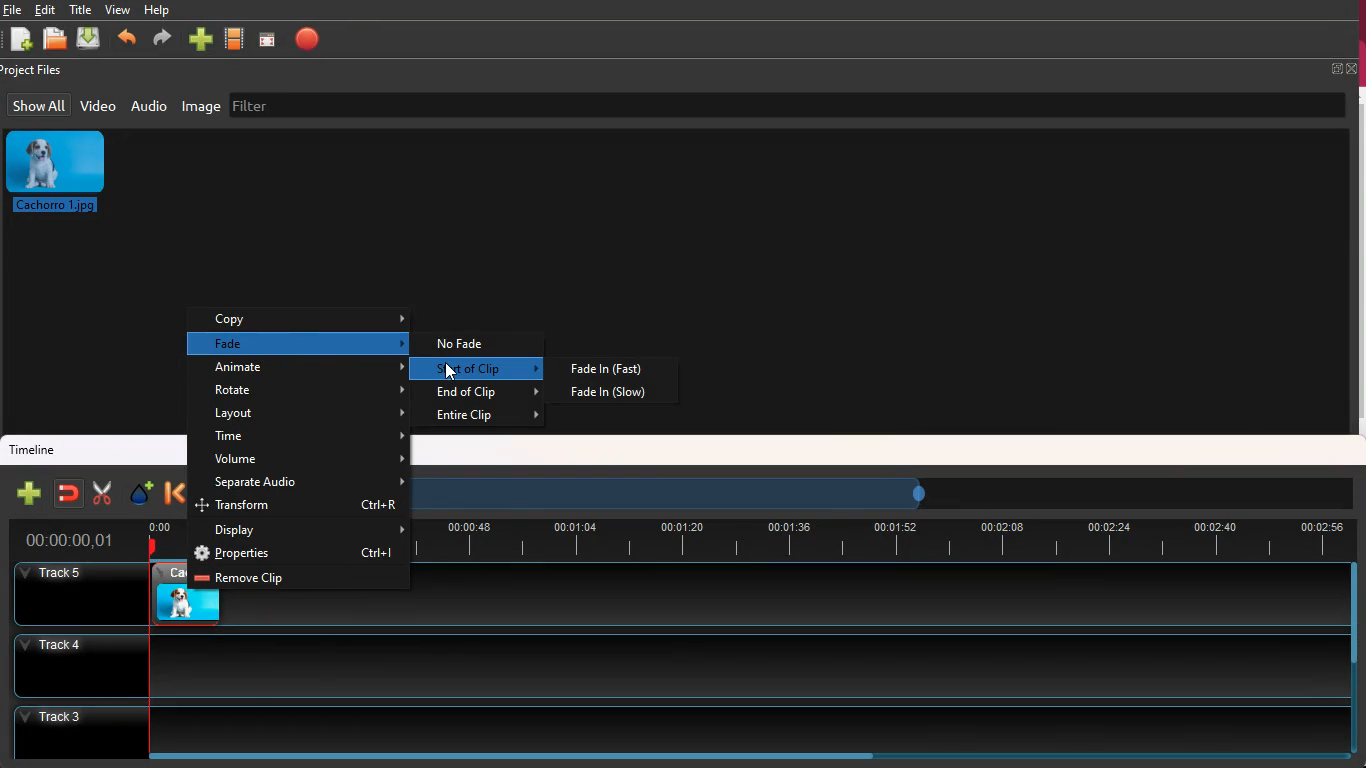 This screenshot has width=1366, height=768. I want to click on video, so click(99, 105).